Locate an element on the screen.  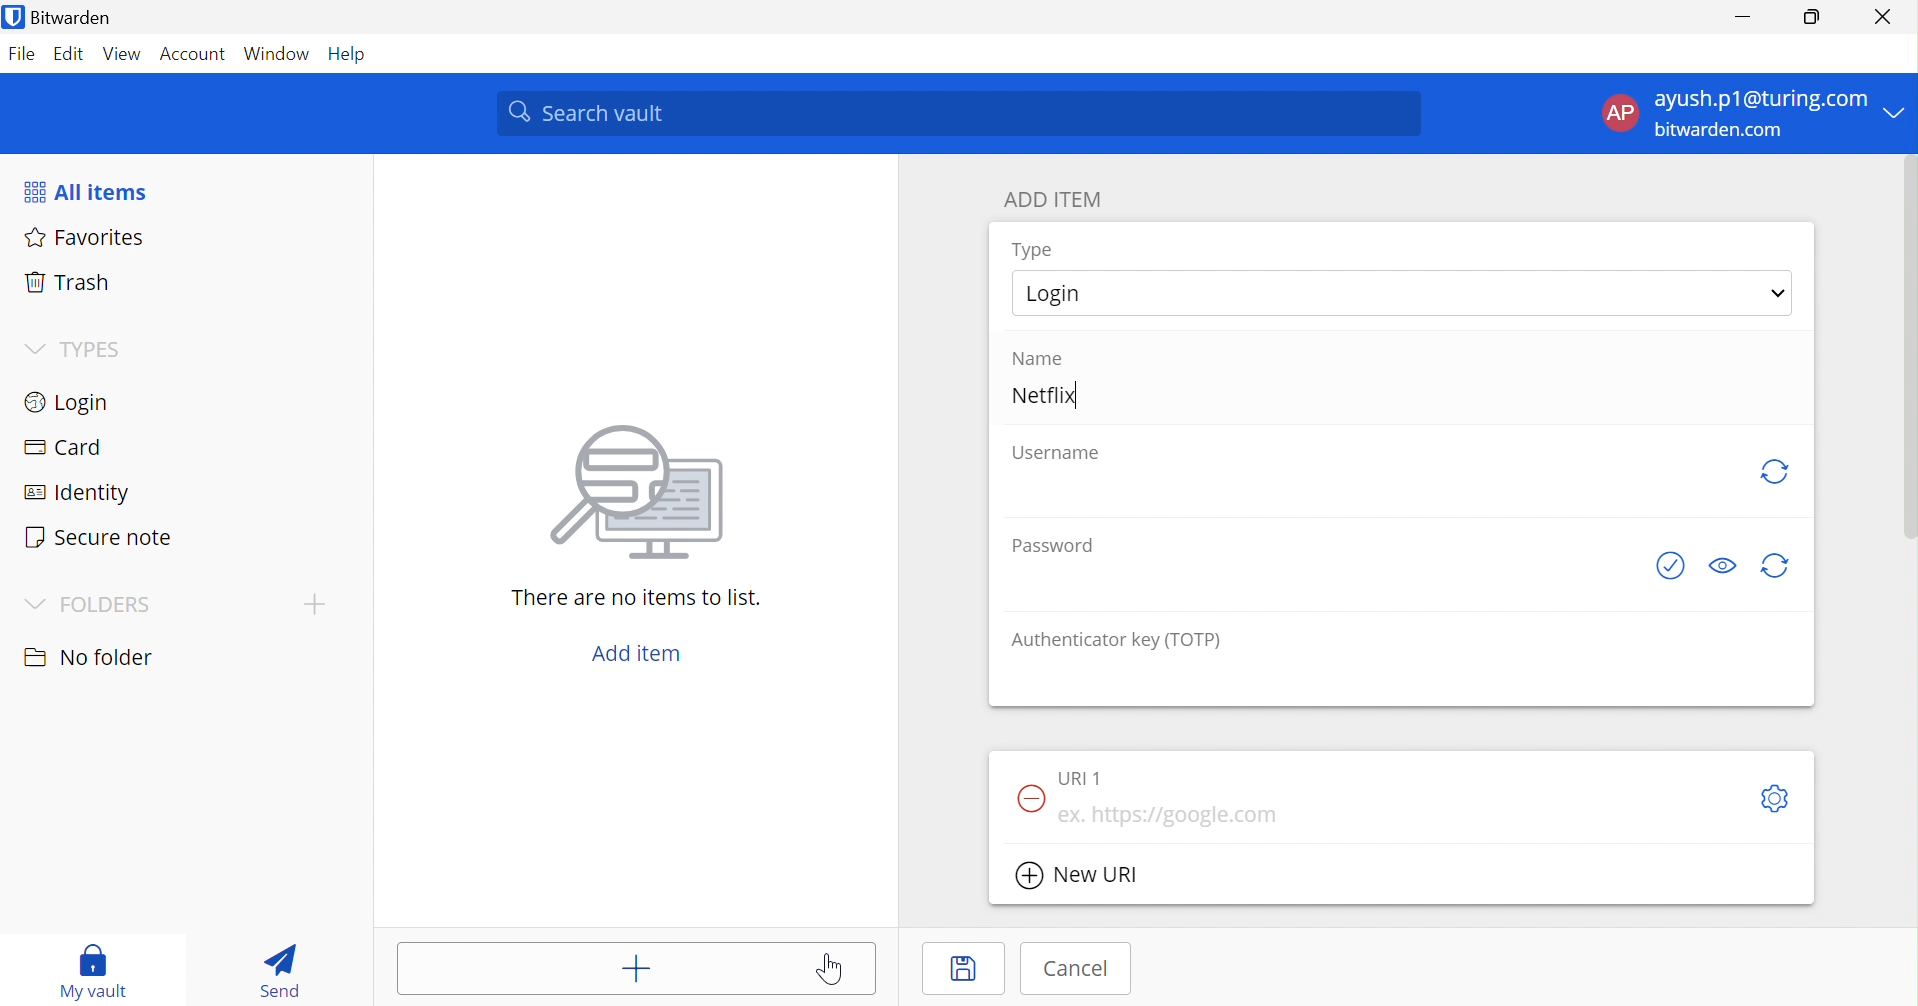
Cancel is located at coordinates (1077, 969).